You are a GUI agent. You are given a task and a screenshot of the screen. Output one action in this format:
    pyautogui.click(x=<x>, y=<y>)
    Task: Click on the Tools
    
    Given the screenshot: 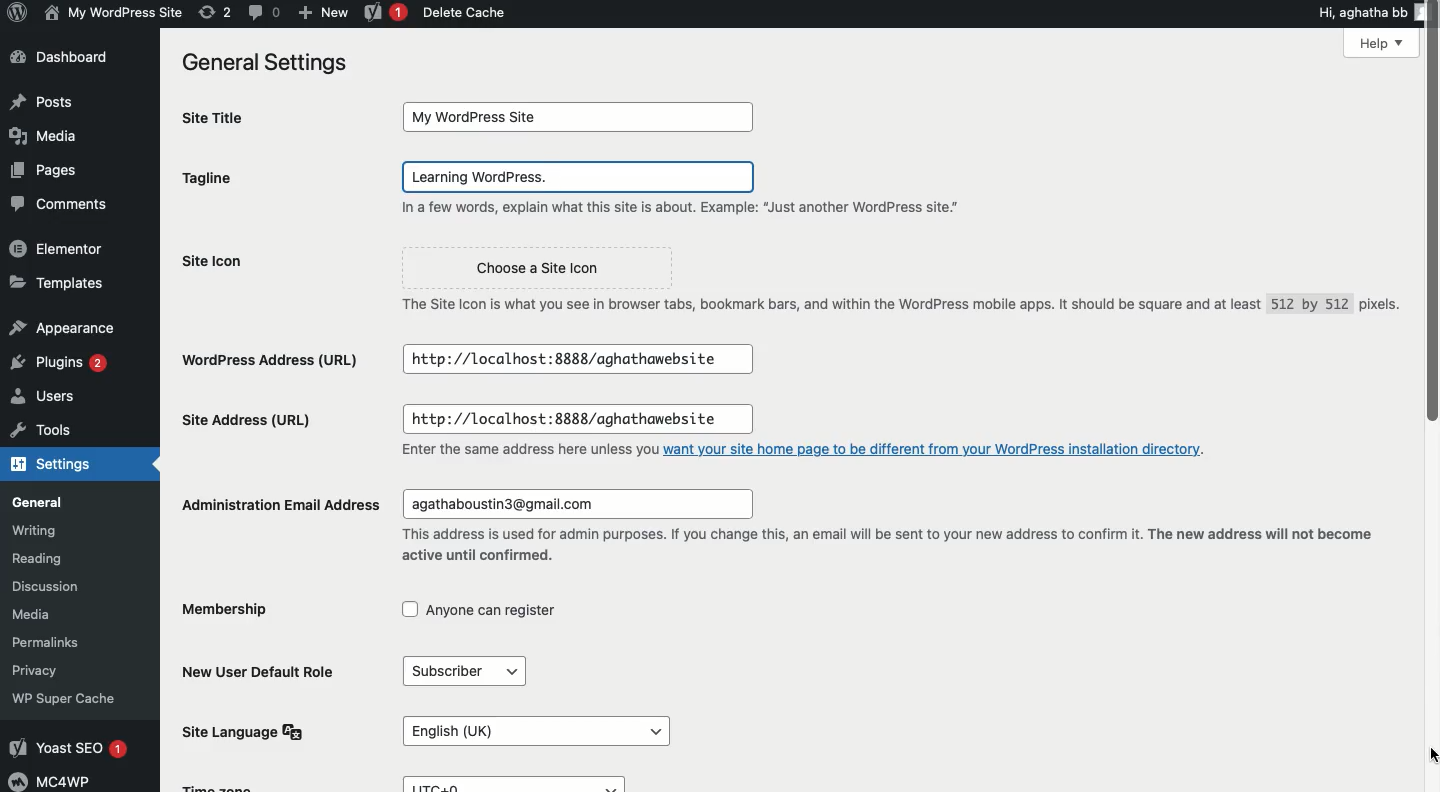 What is the action you would take?
    pyautogui.click(x=61, y=434)
    